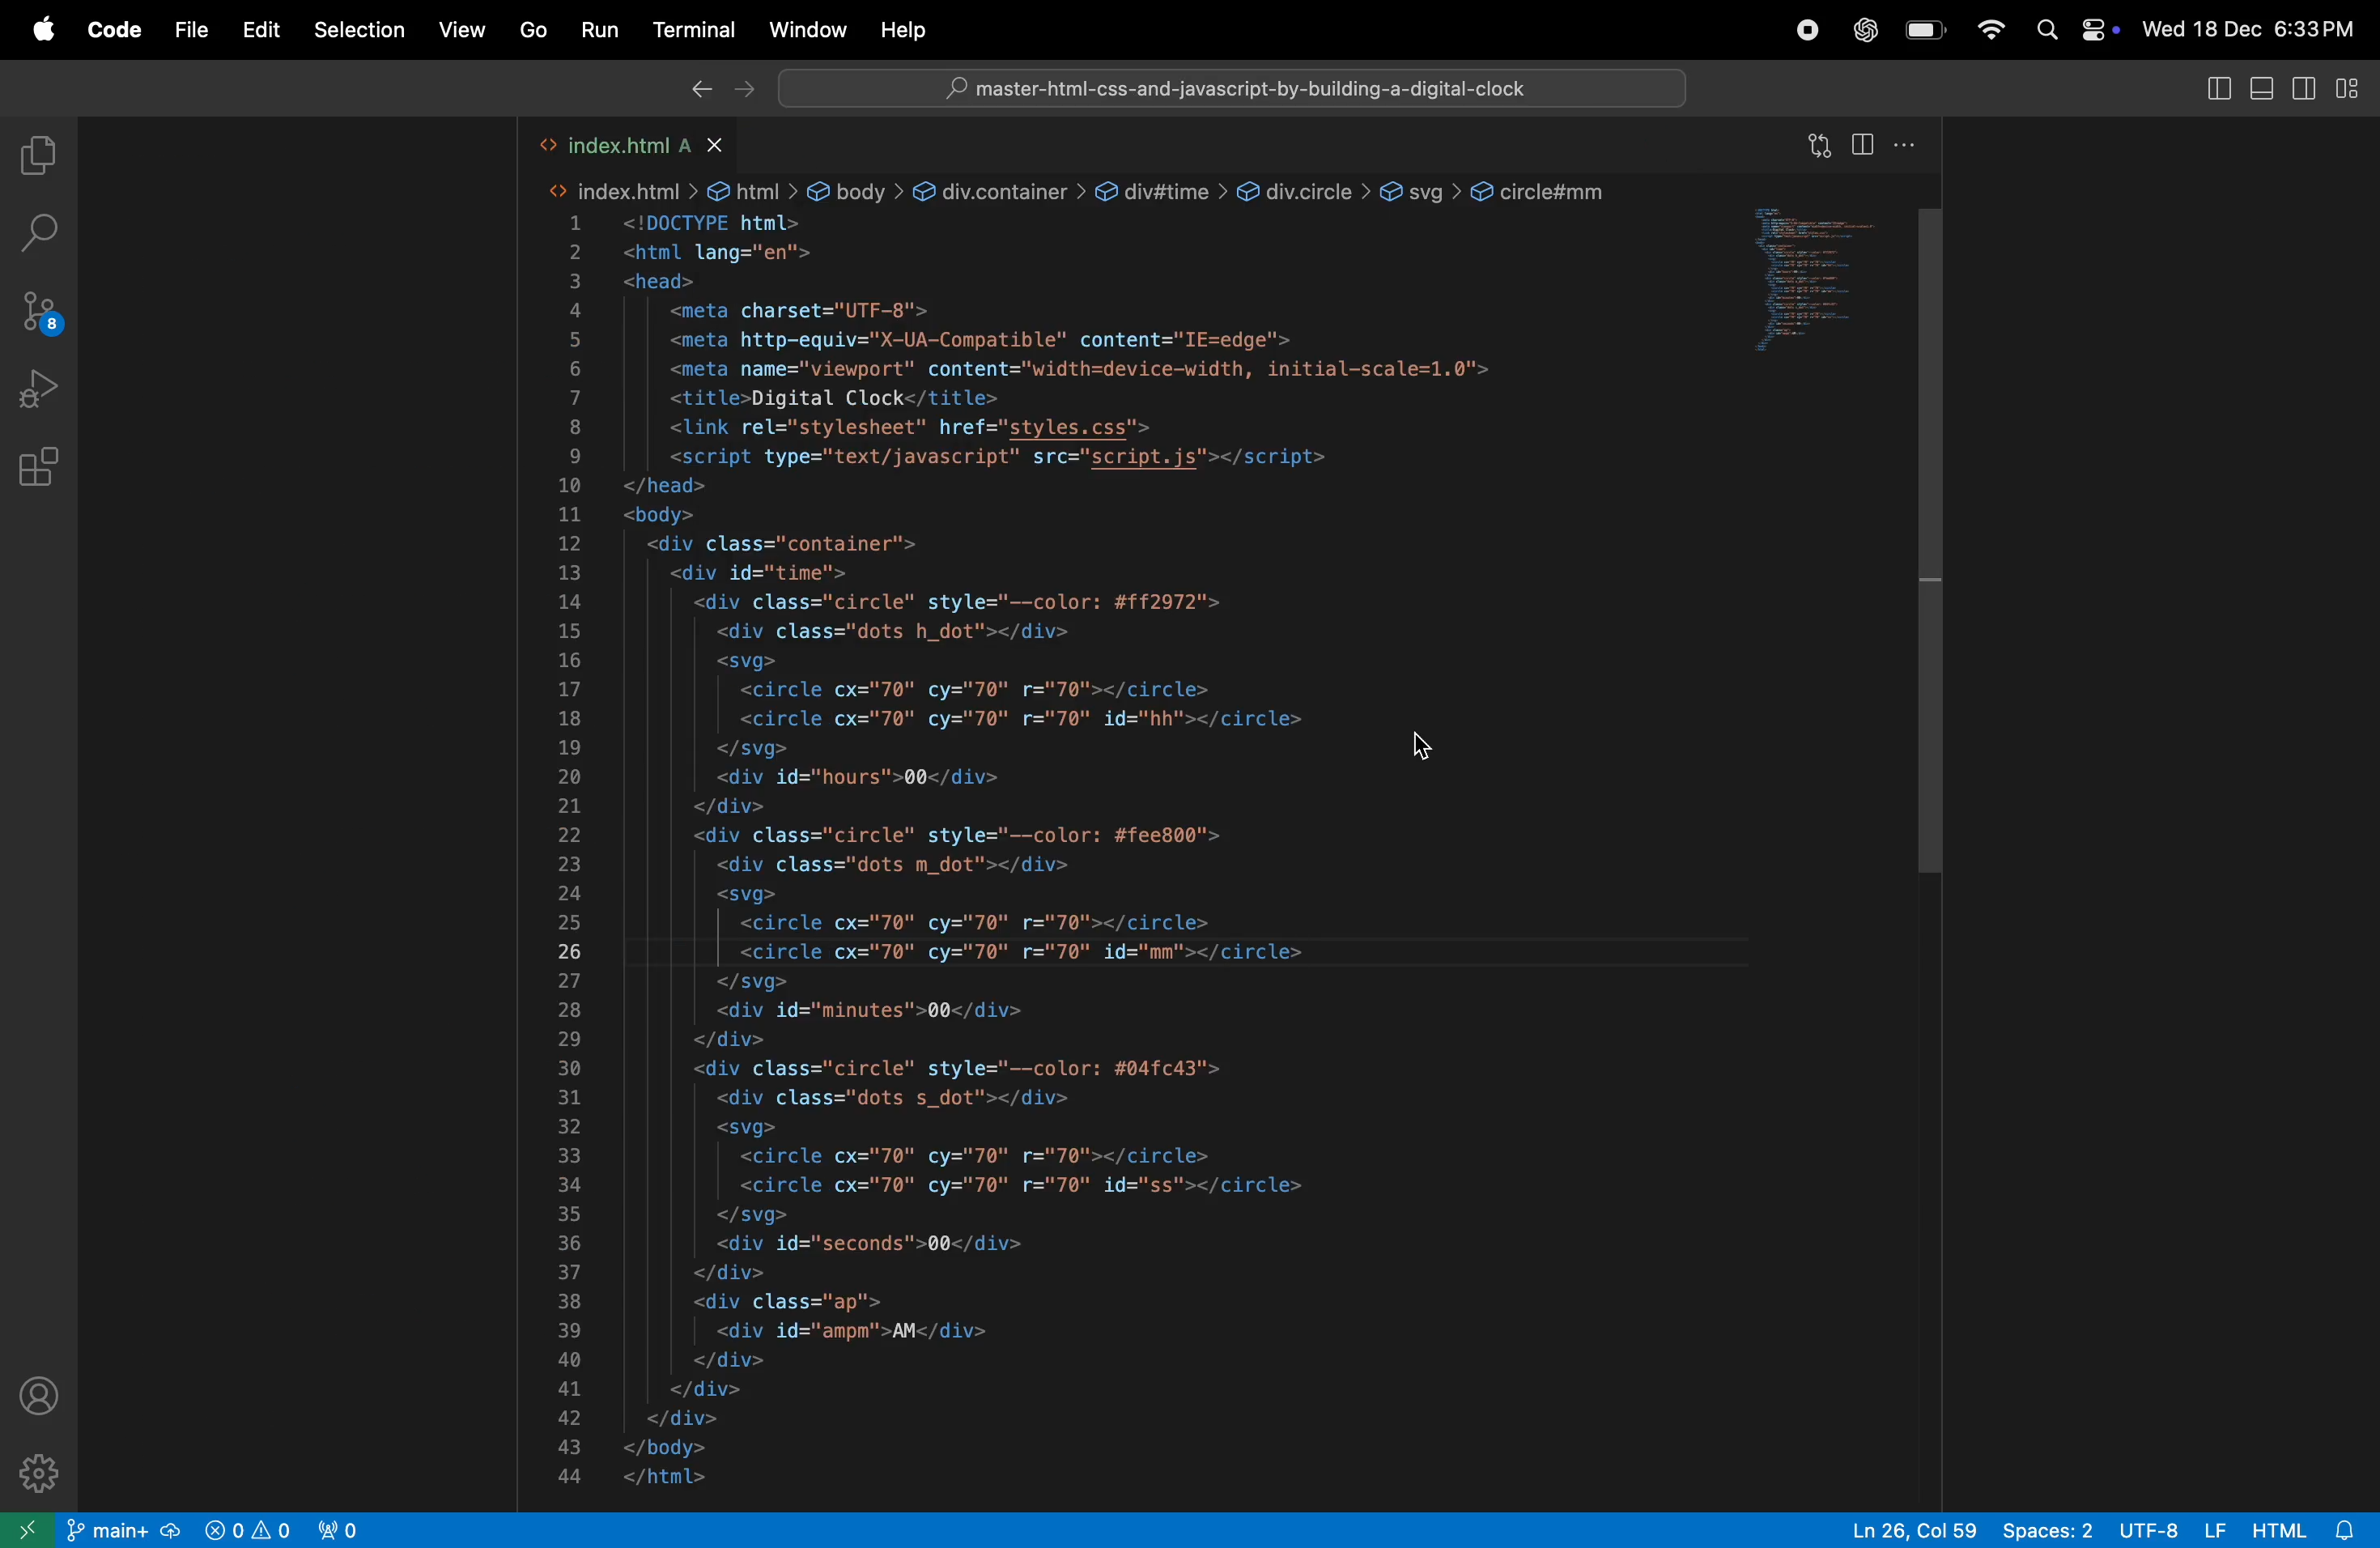 The width and height of the screenshot is (2380, 1548). What do you see at coordinates (532, 32) in the screenshot?
I see `Go` at bounding box center [532, 32].